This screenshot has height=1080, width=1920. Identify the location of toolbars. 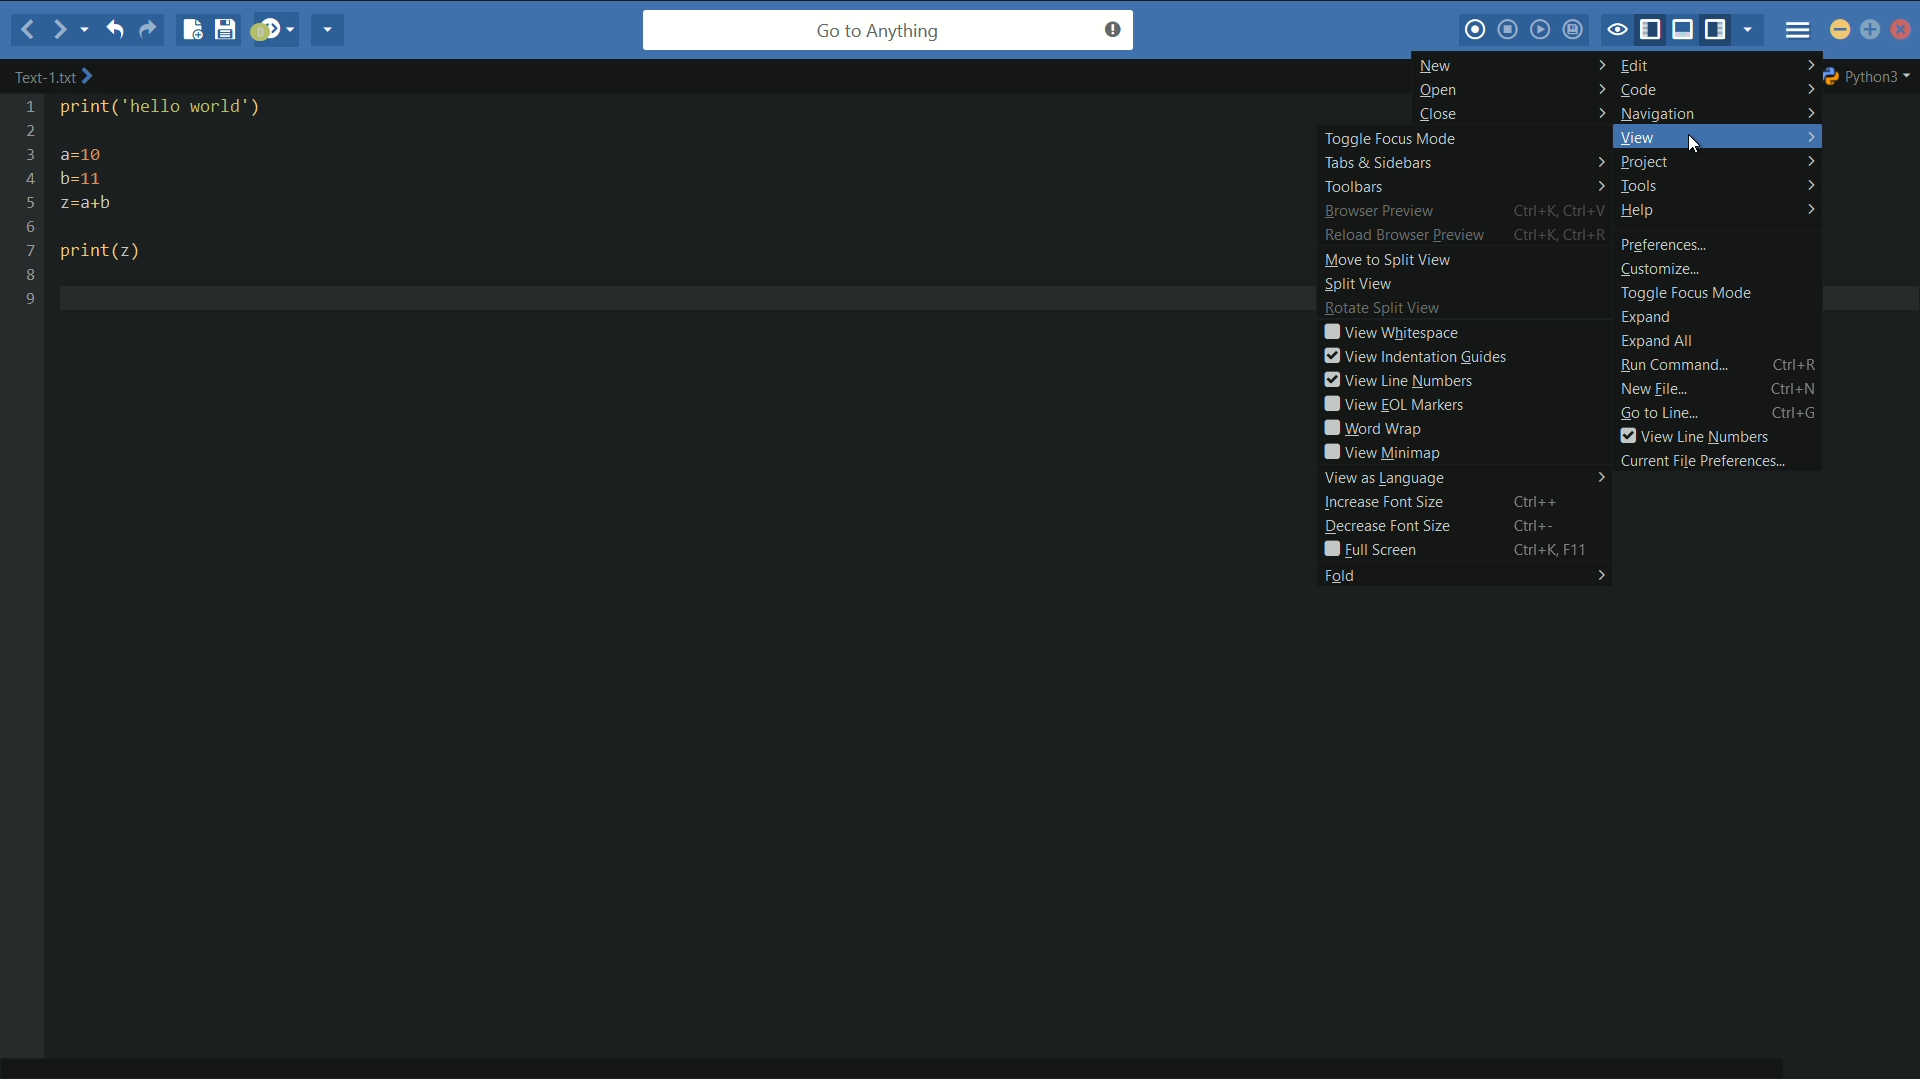
(1465, 187).